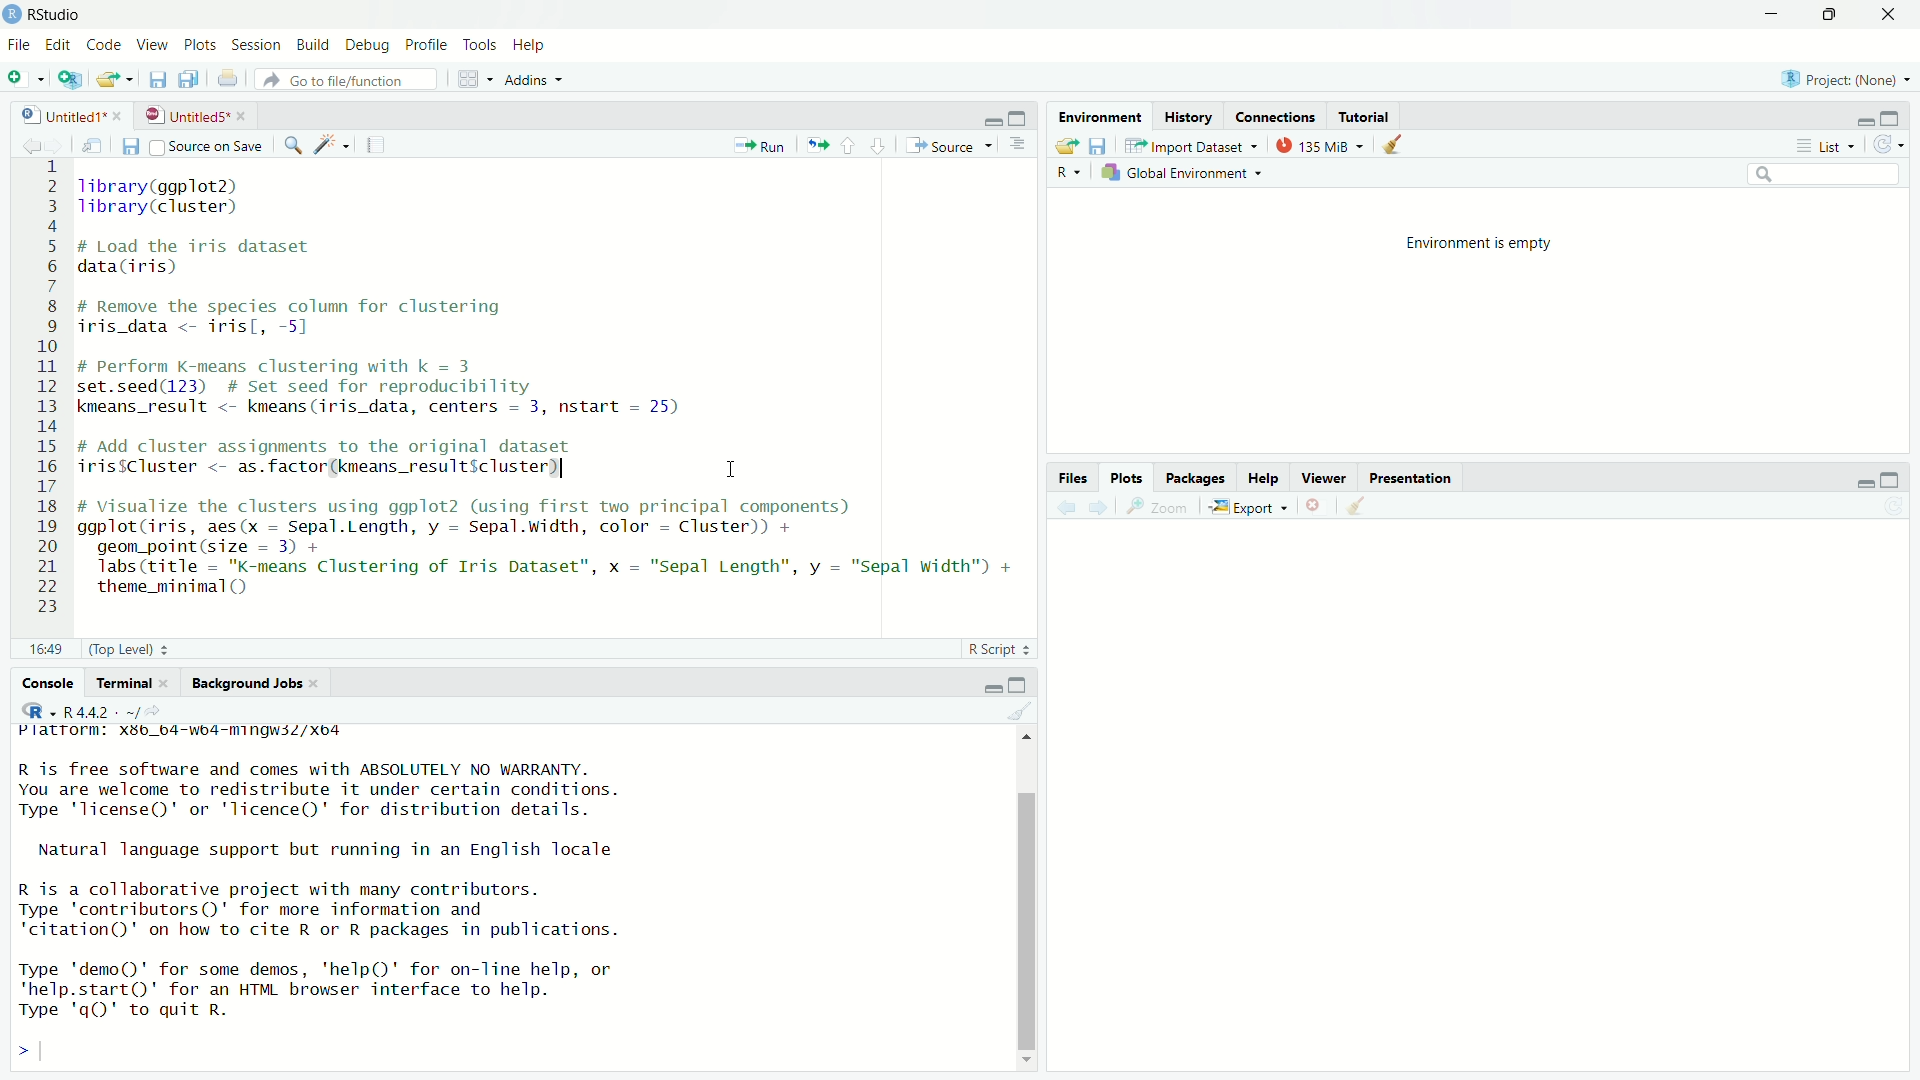 This screenshot has width=1920, height=1080. Describe the element at coordinates (428, 43) in the screenshot. I see `profile` at that location.